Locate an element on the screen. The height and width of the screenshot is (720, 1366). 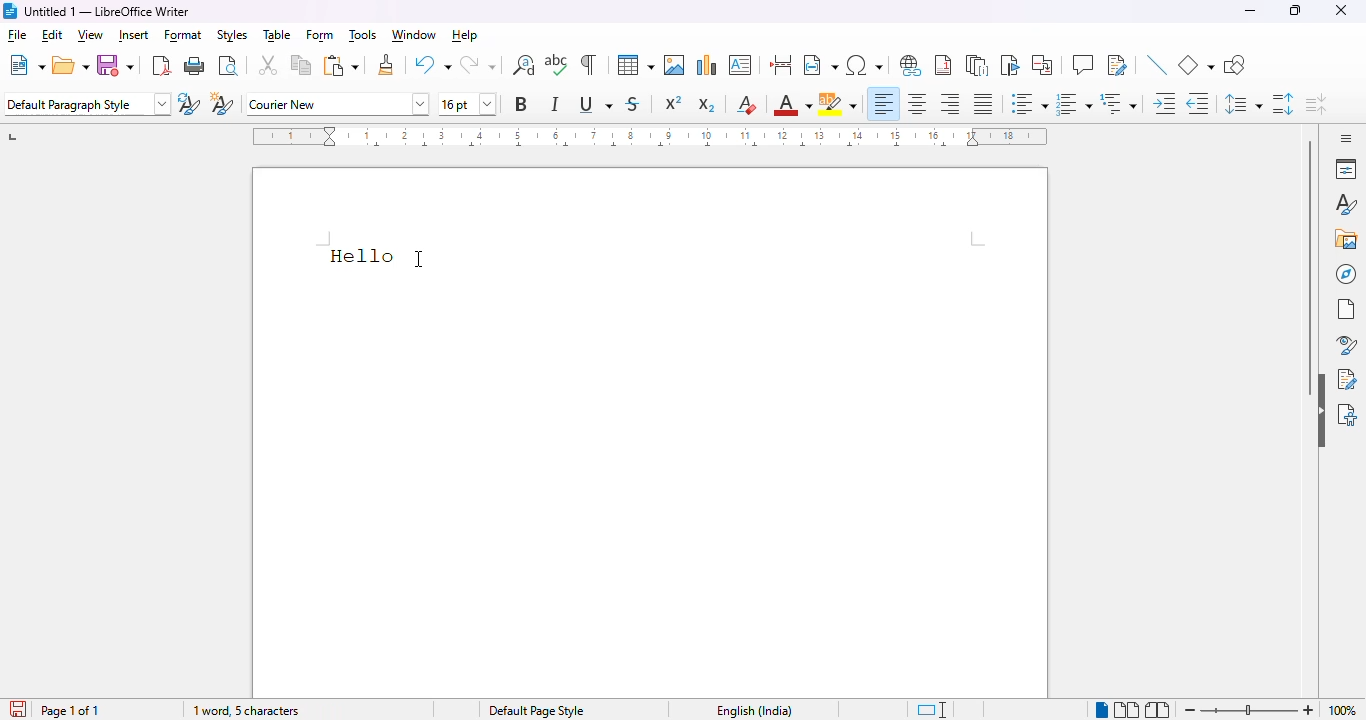
insert is located at coordinates (134, 35).